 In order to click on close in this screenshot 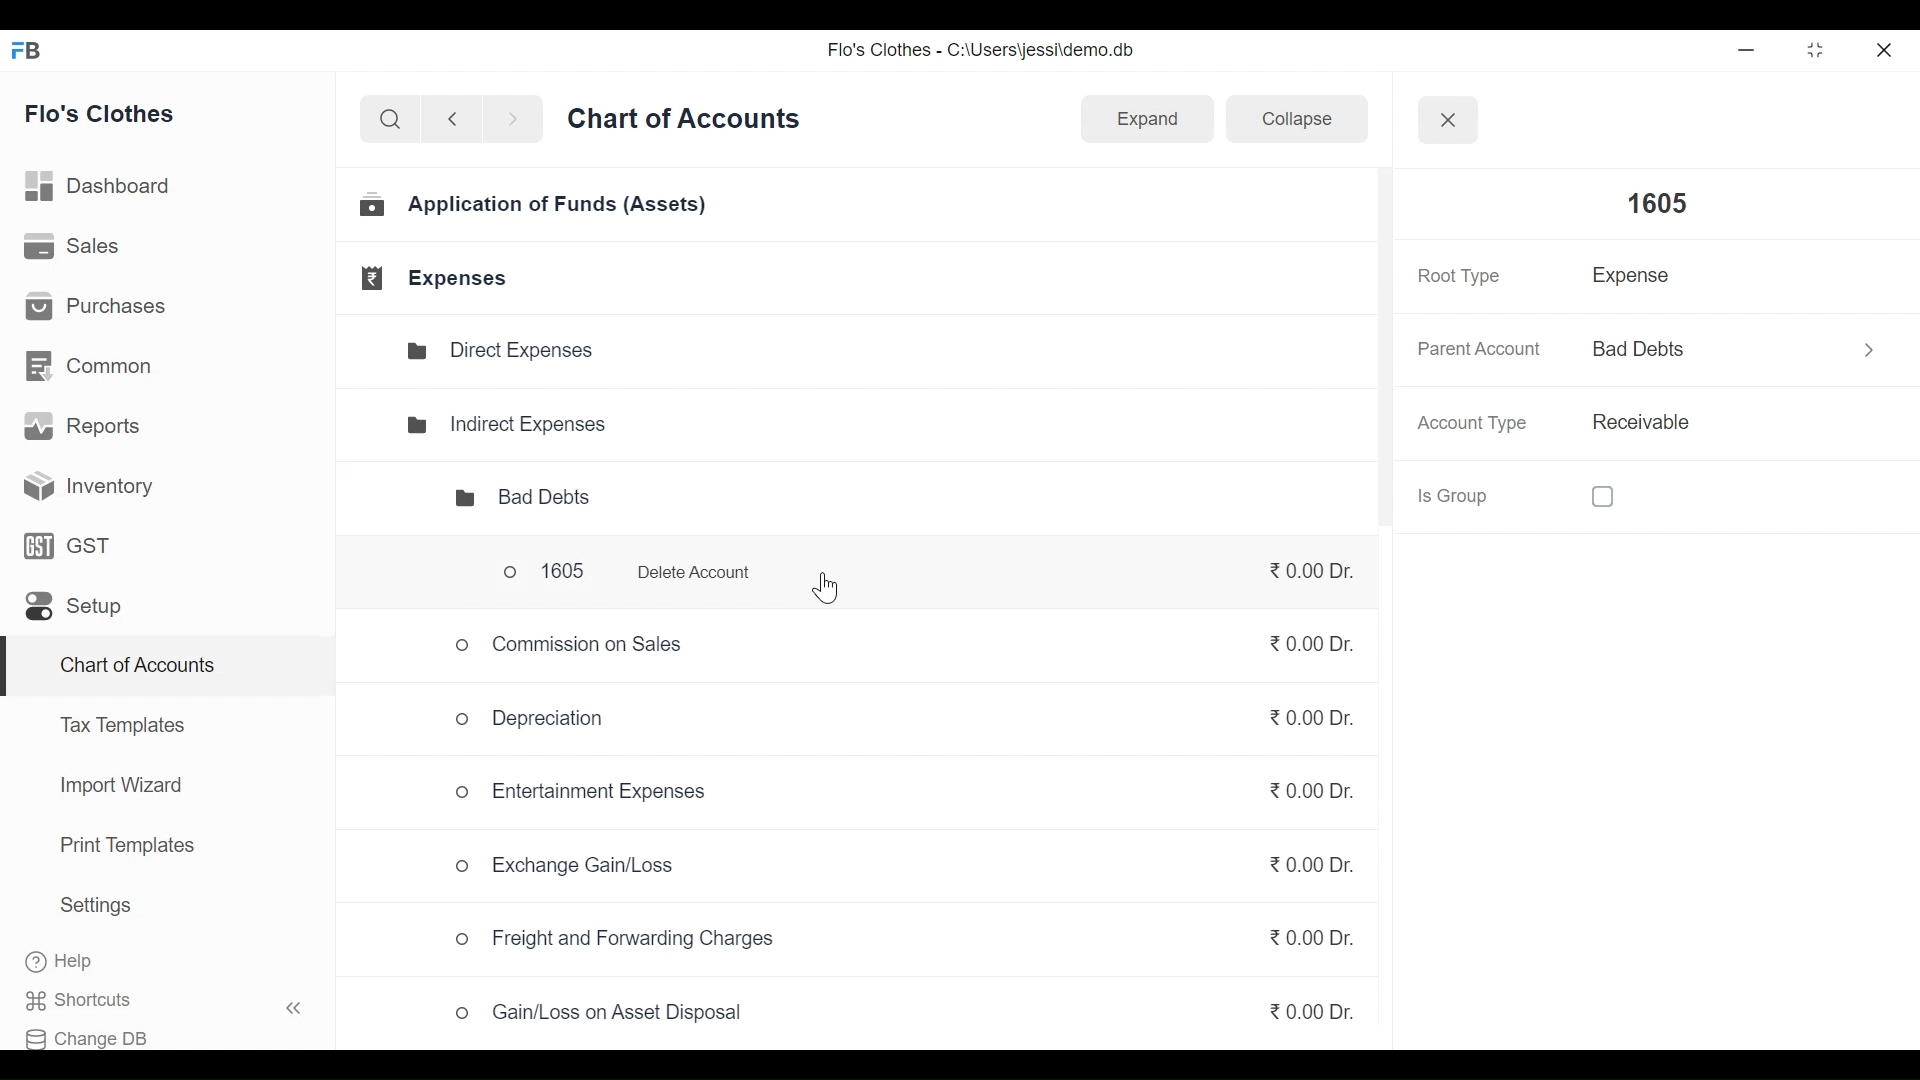, I will do `click(1886, 47)`.